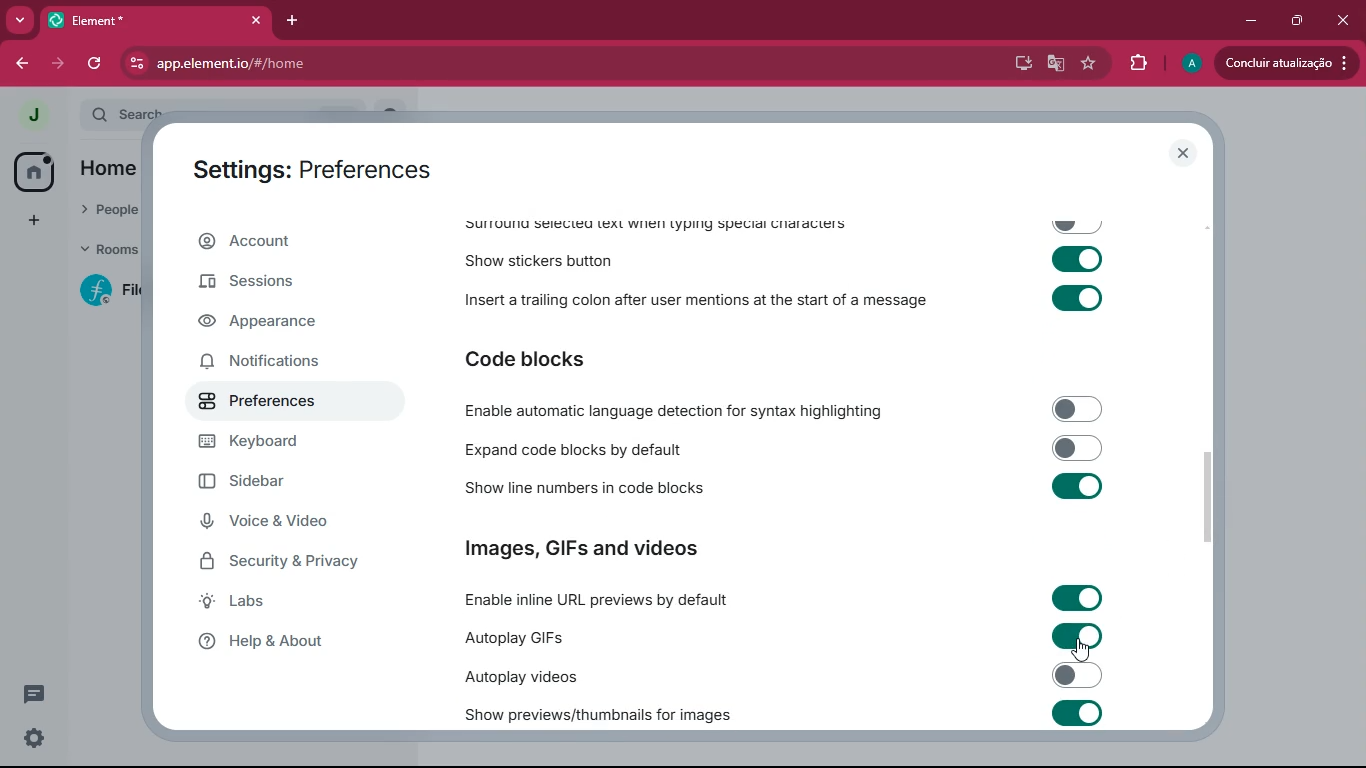 This screenshot has width=1366, height=768. What do you see at coordinates (284, 484) in the screenshot?
I see `sidebar ` at bounding box center [284, 484].